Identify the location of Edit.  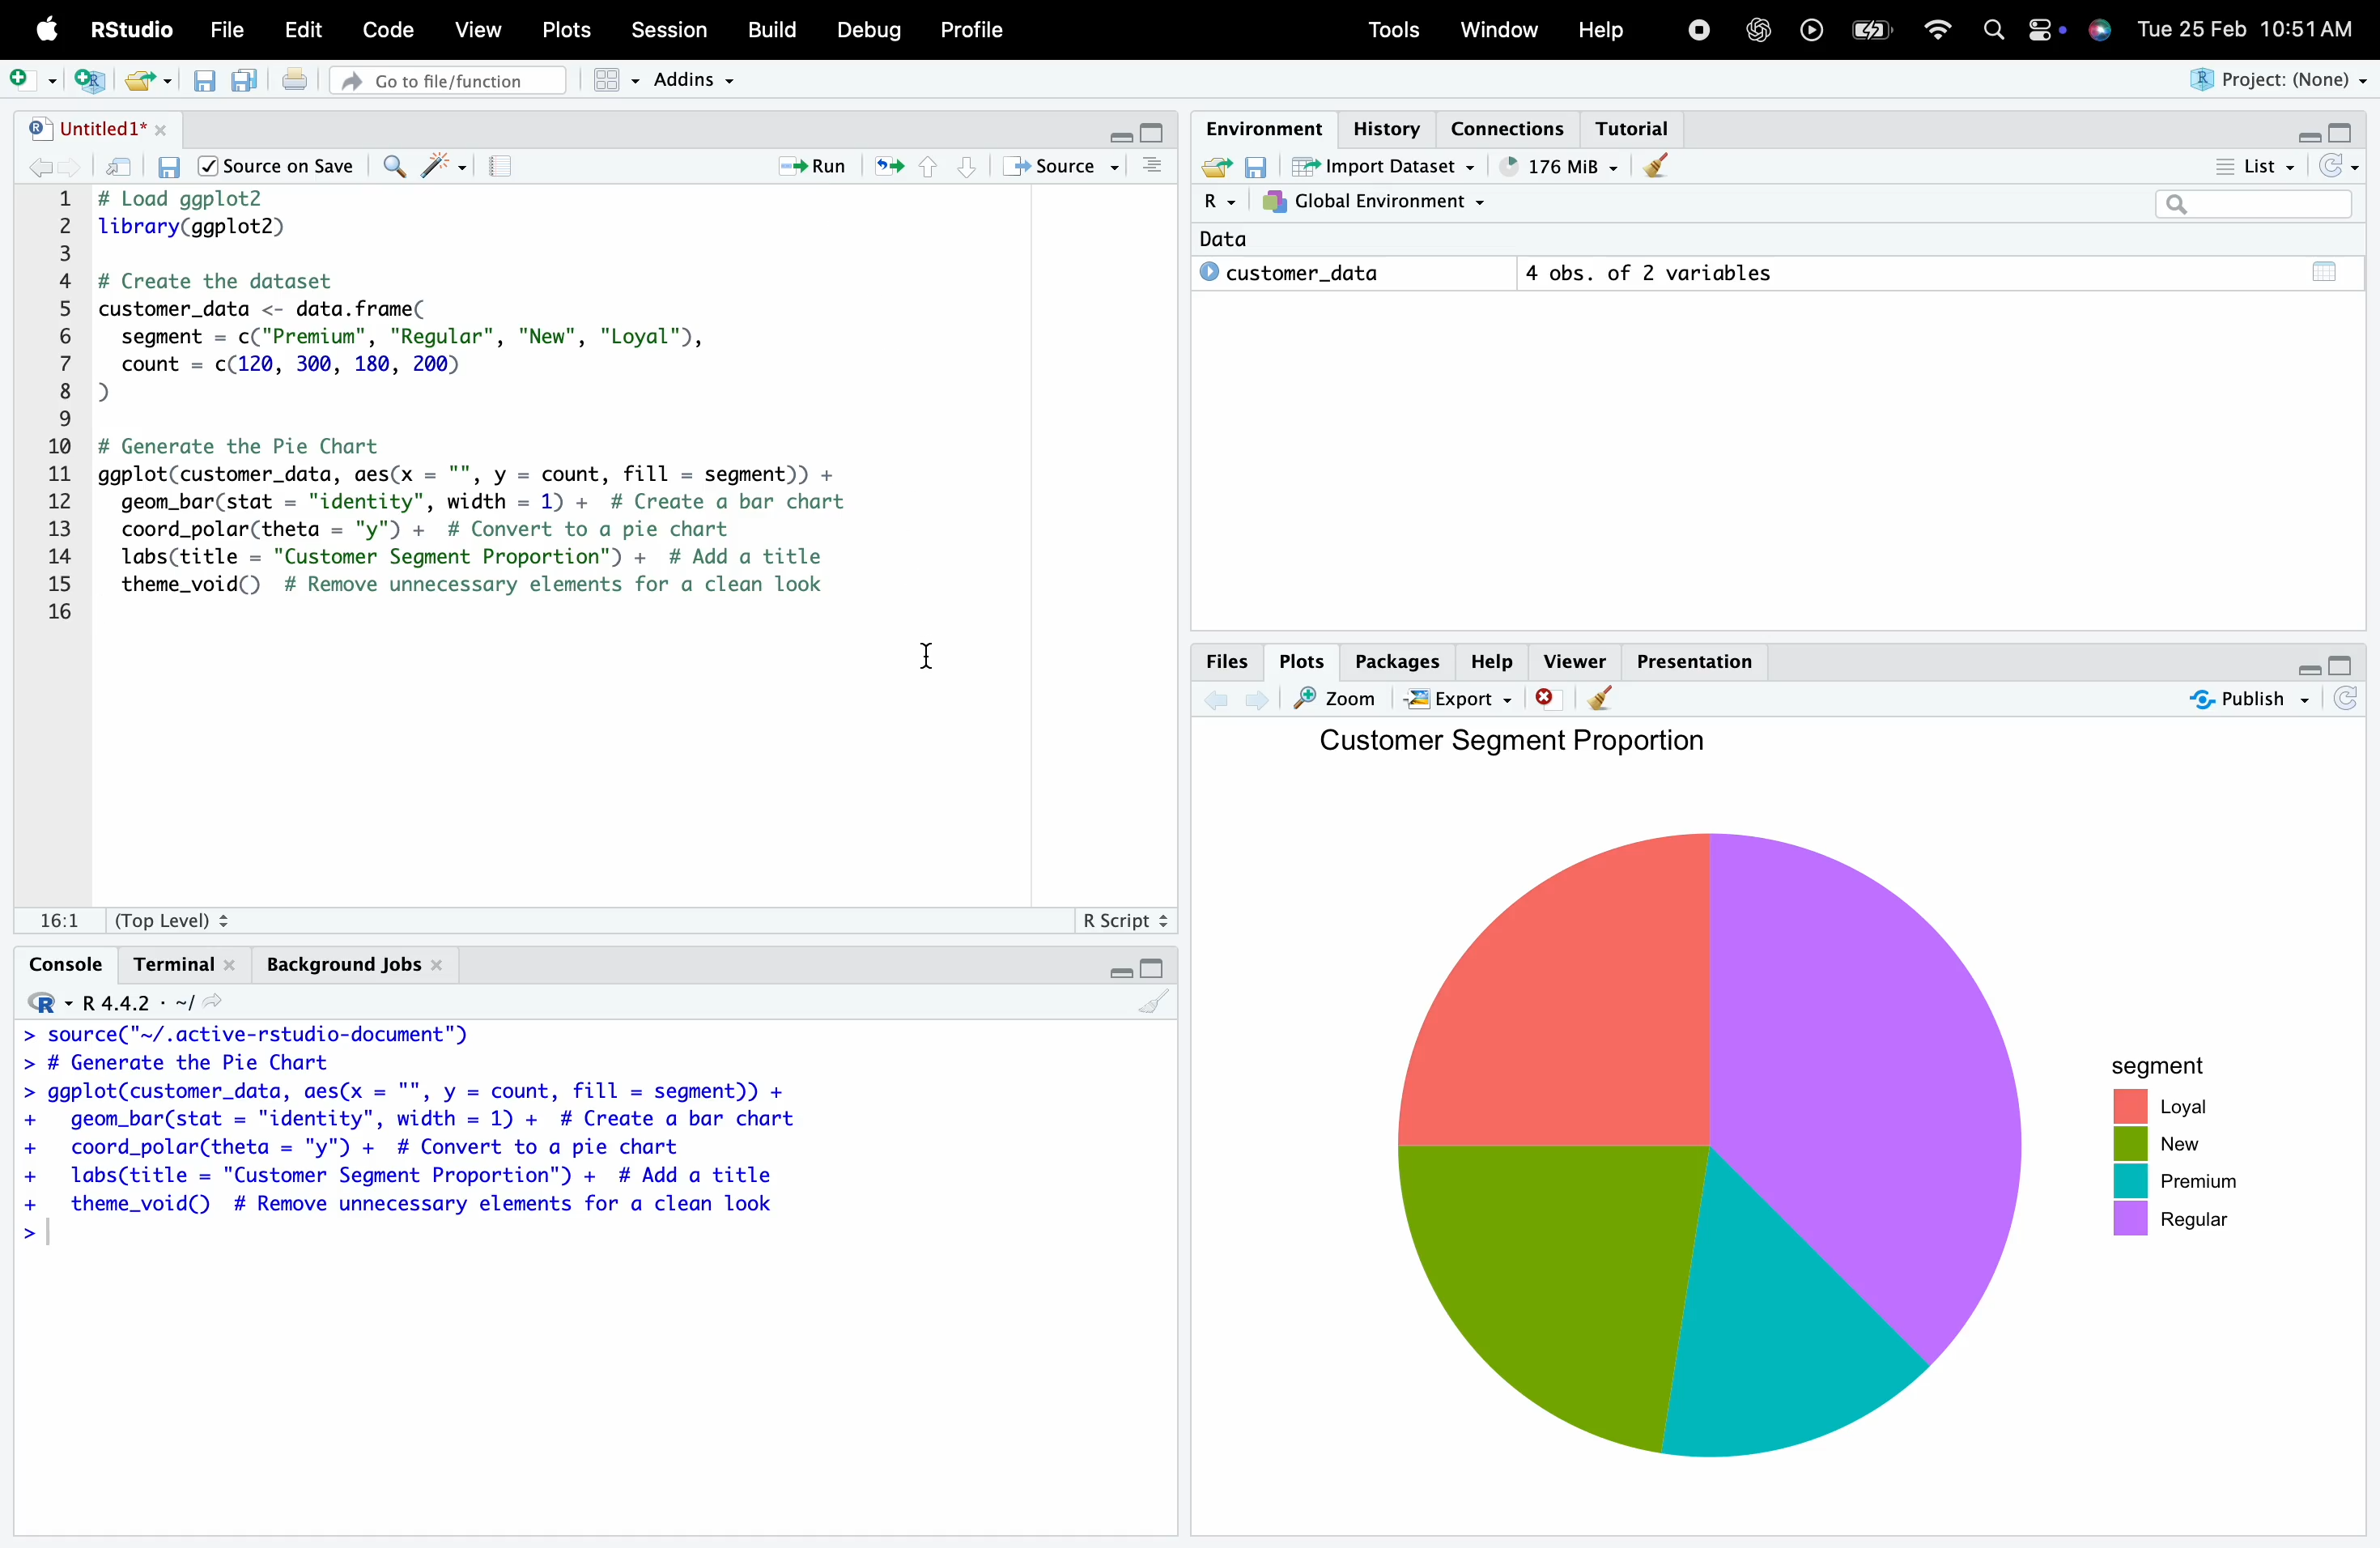
(307, 31).